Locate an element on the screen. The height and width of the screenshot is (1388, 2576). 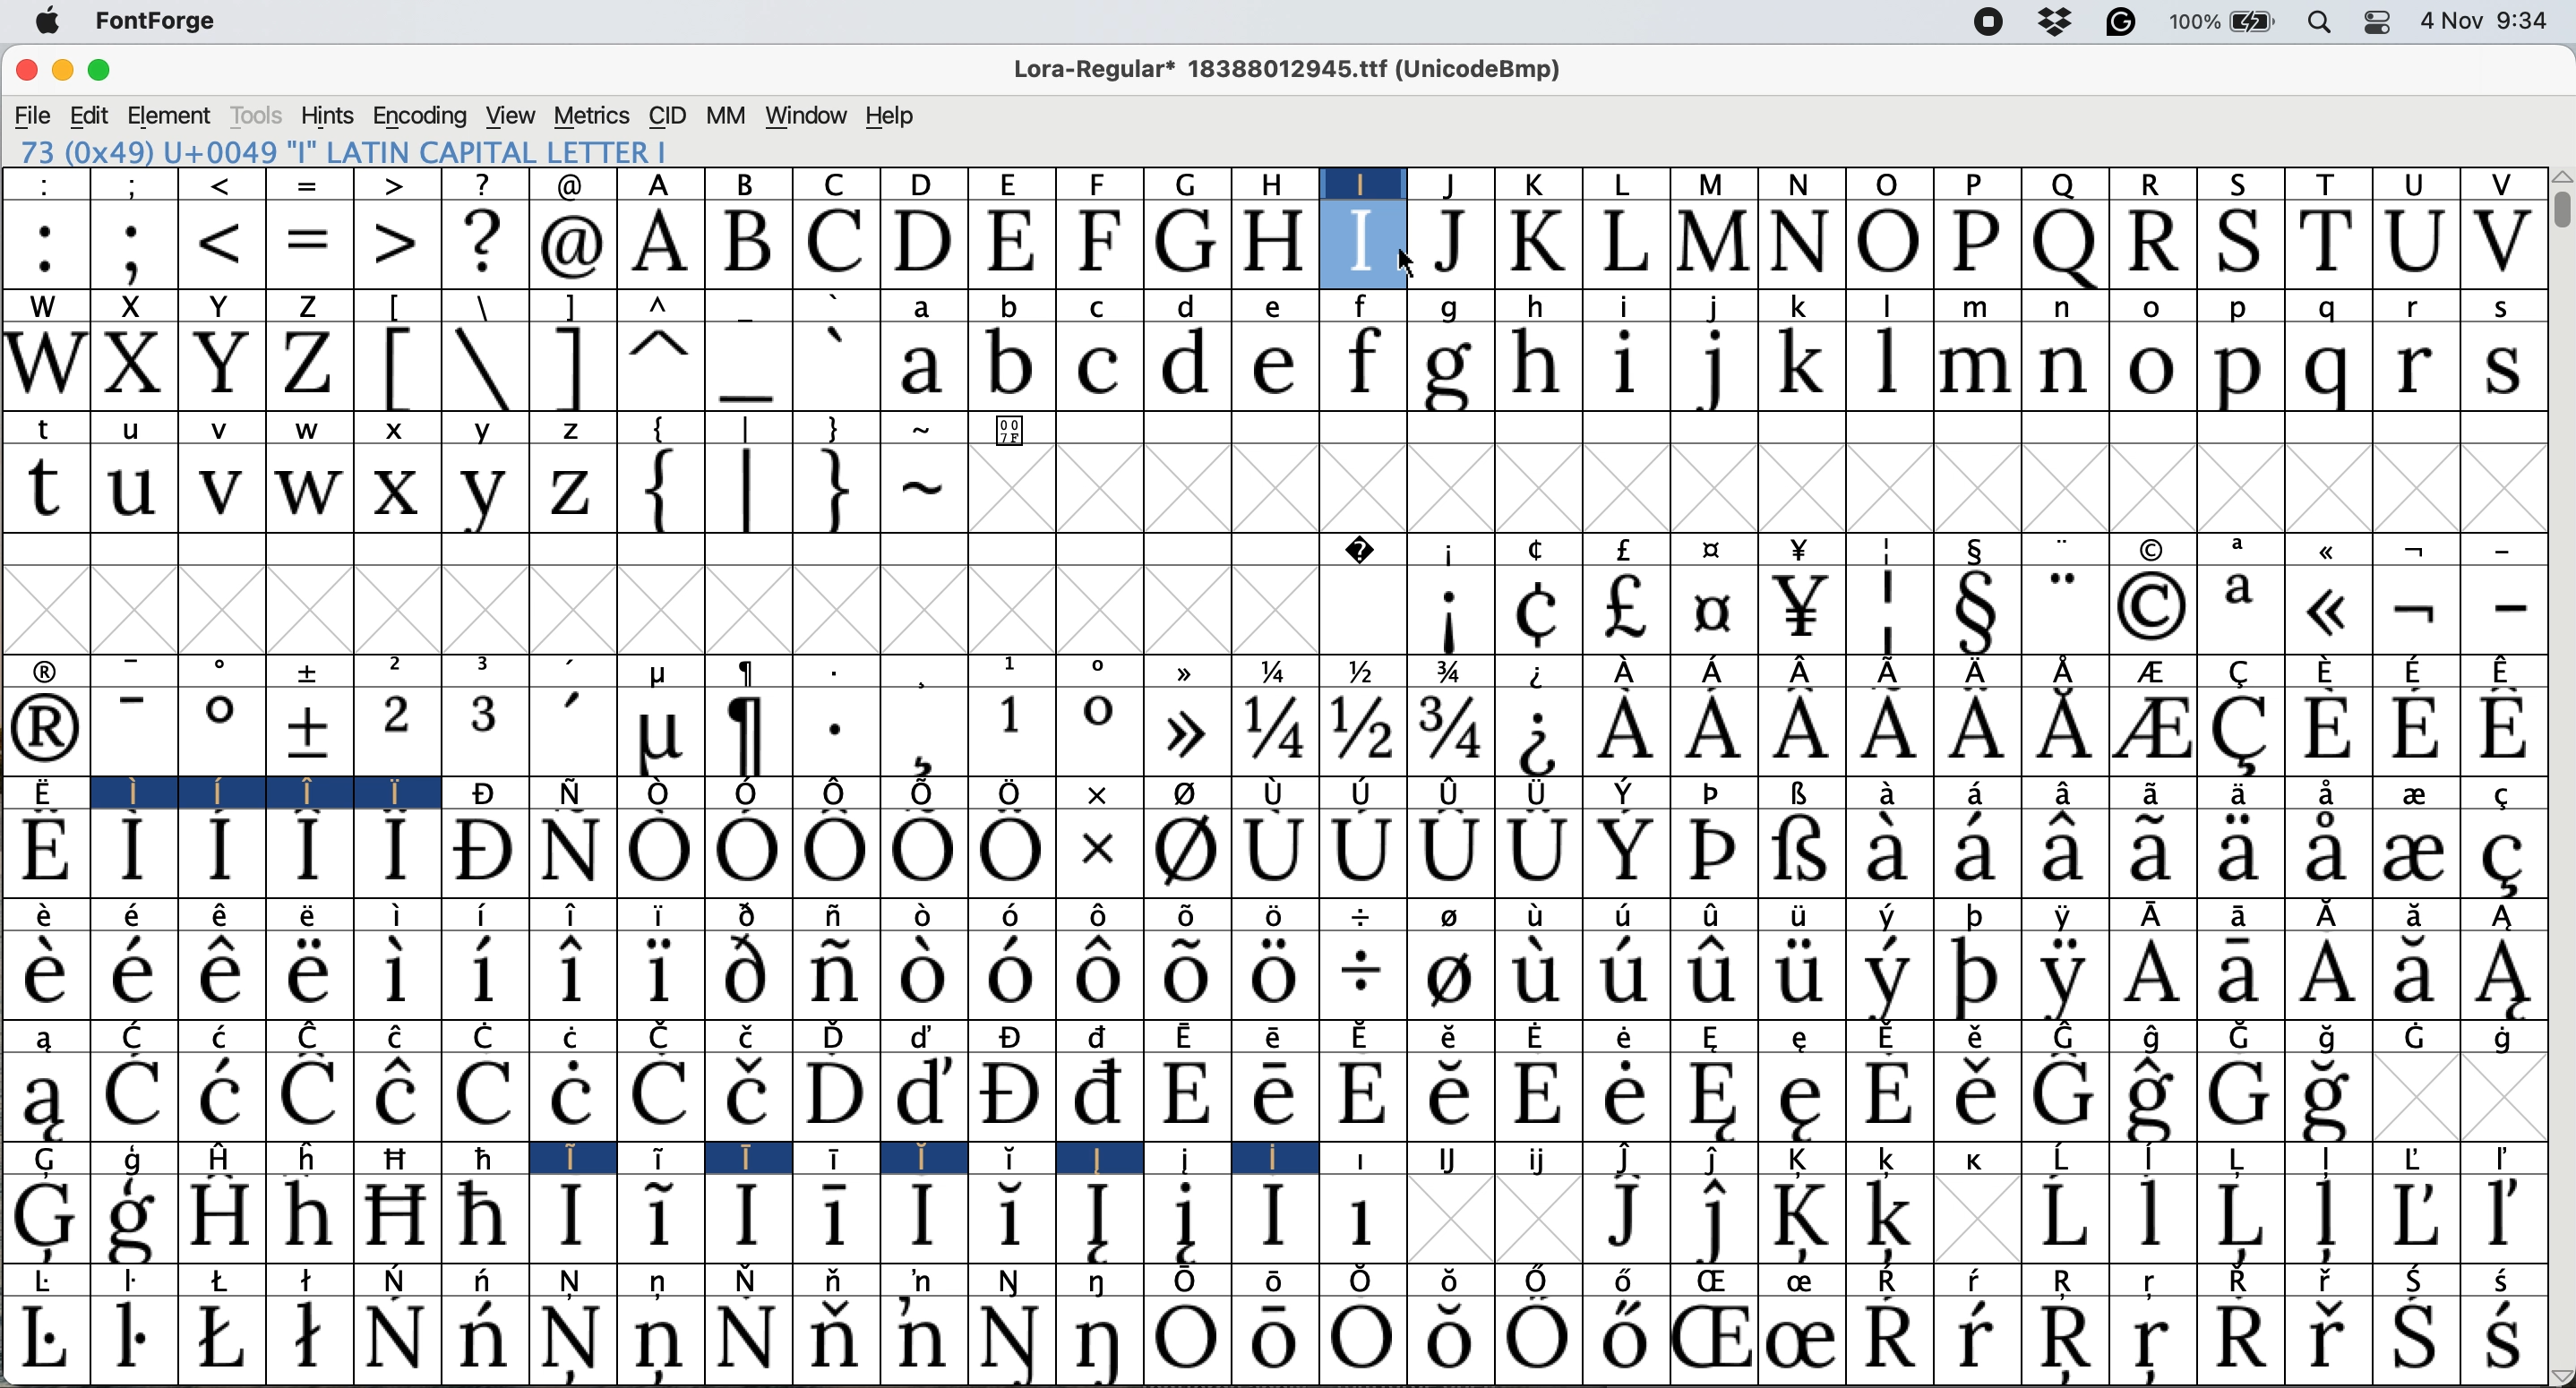
C is located at coordinates (838, 245).